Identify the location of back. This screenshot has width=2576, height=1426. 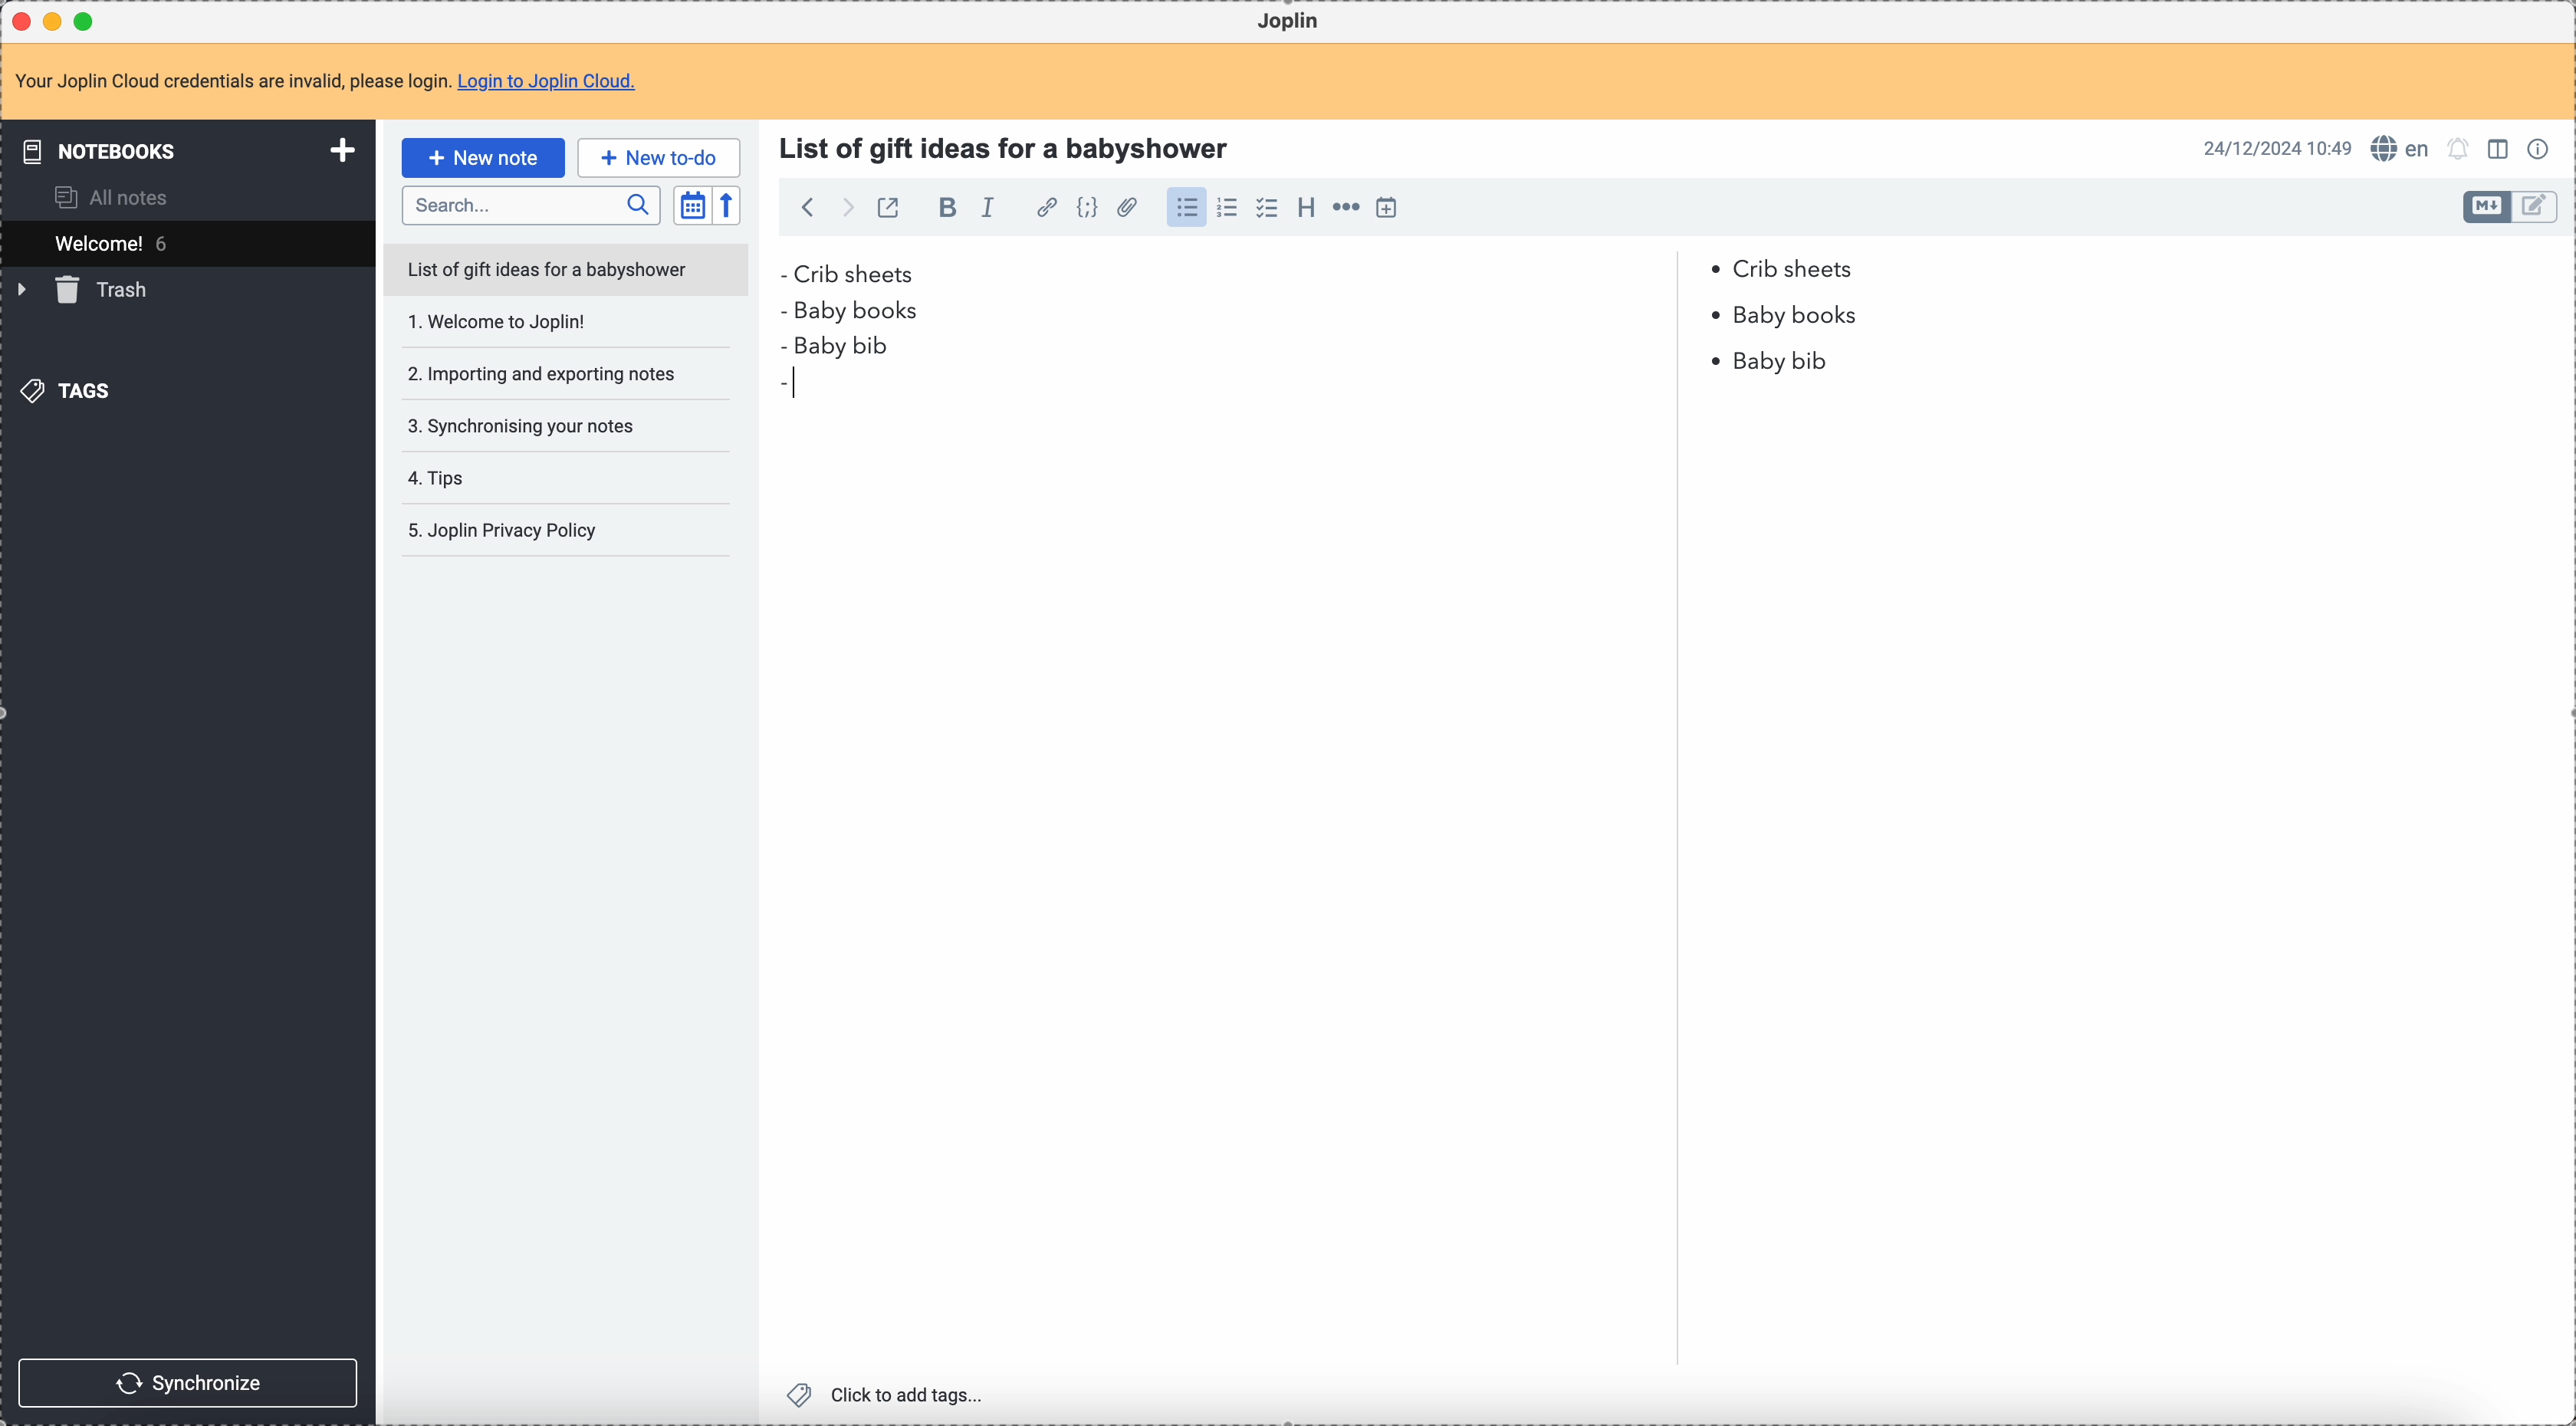
(810, 207).